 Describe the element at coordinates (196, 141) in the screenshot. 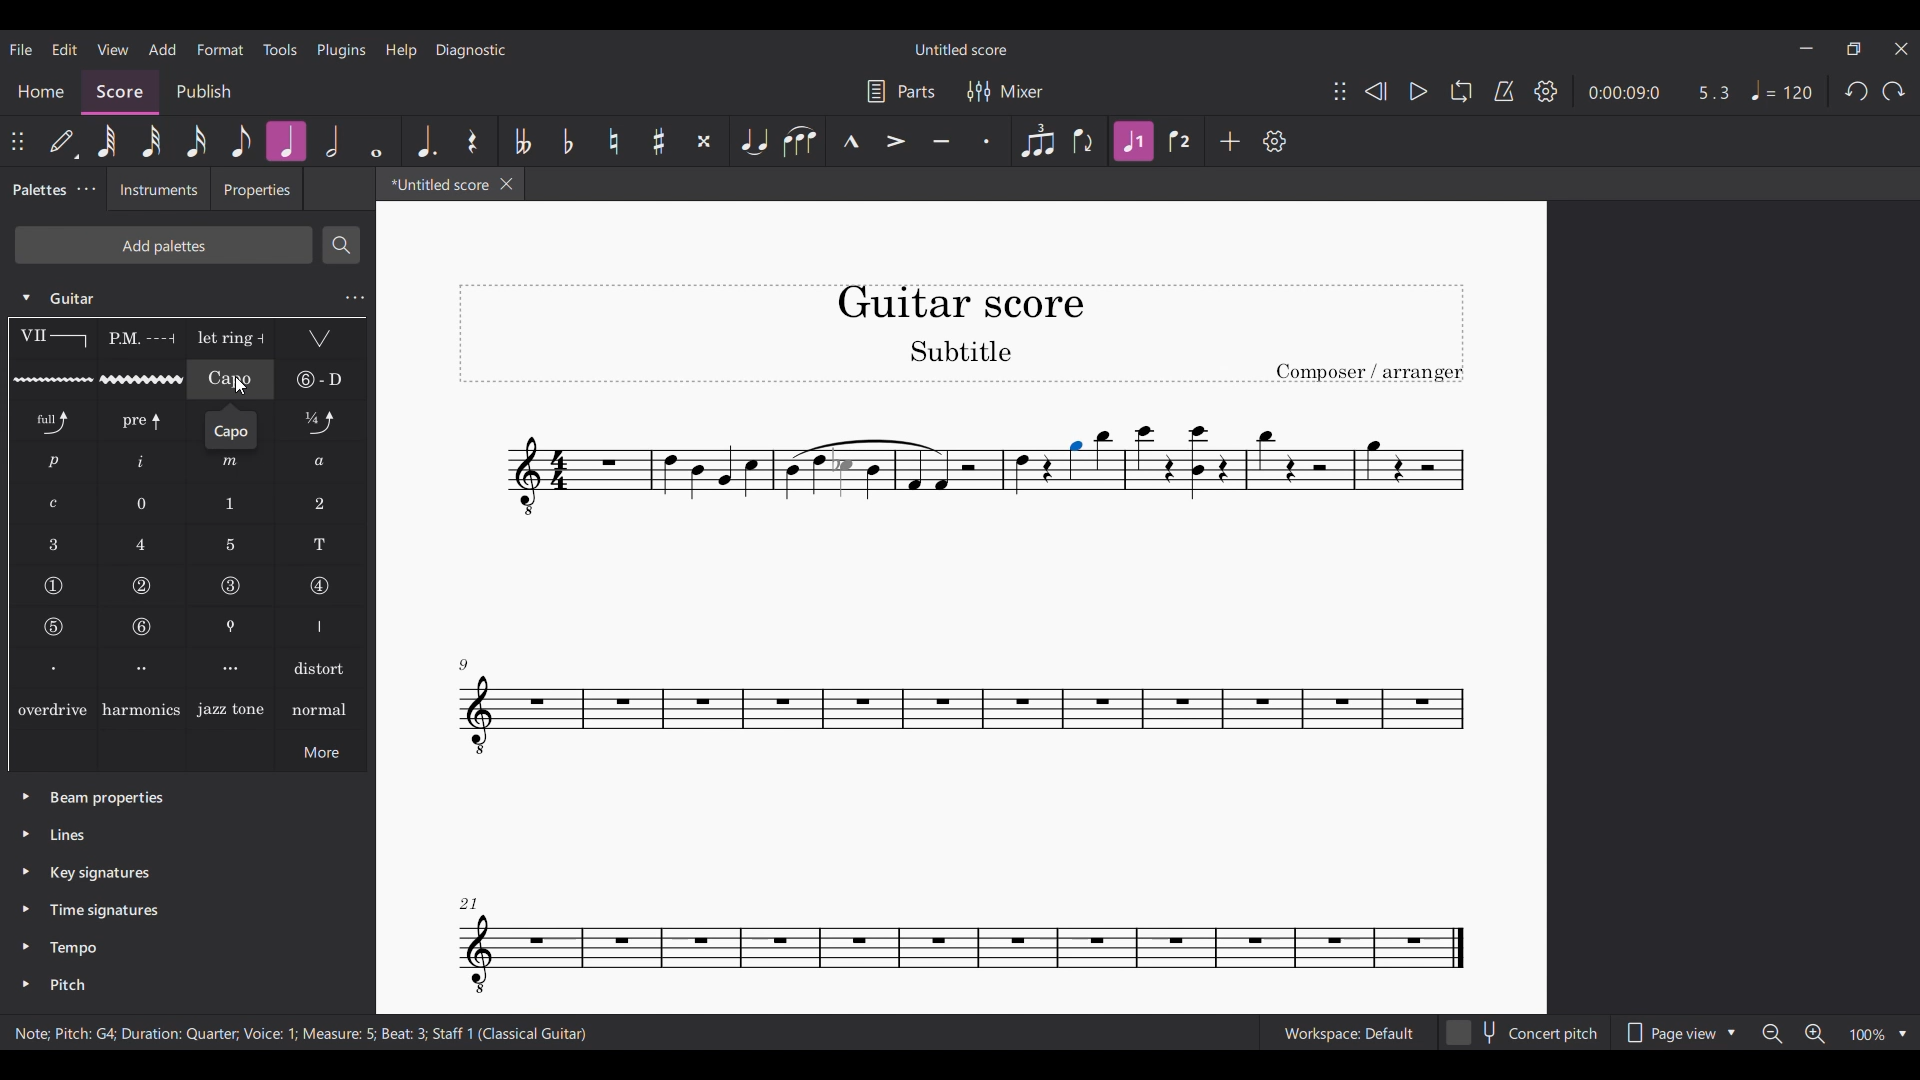

I see `16th note` at that location.